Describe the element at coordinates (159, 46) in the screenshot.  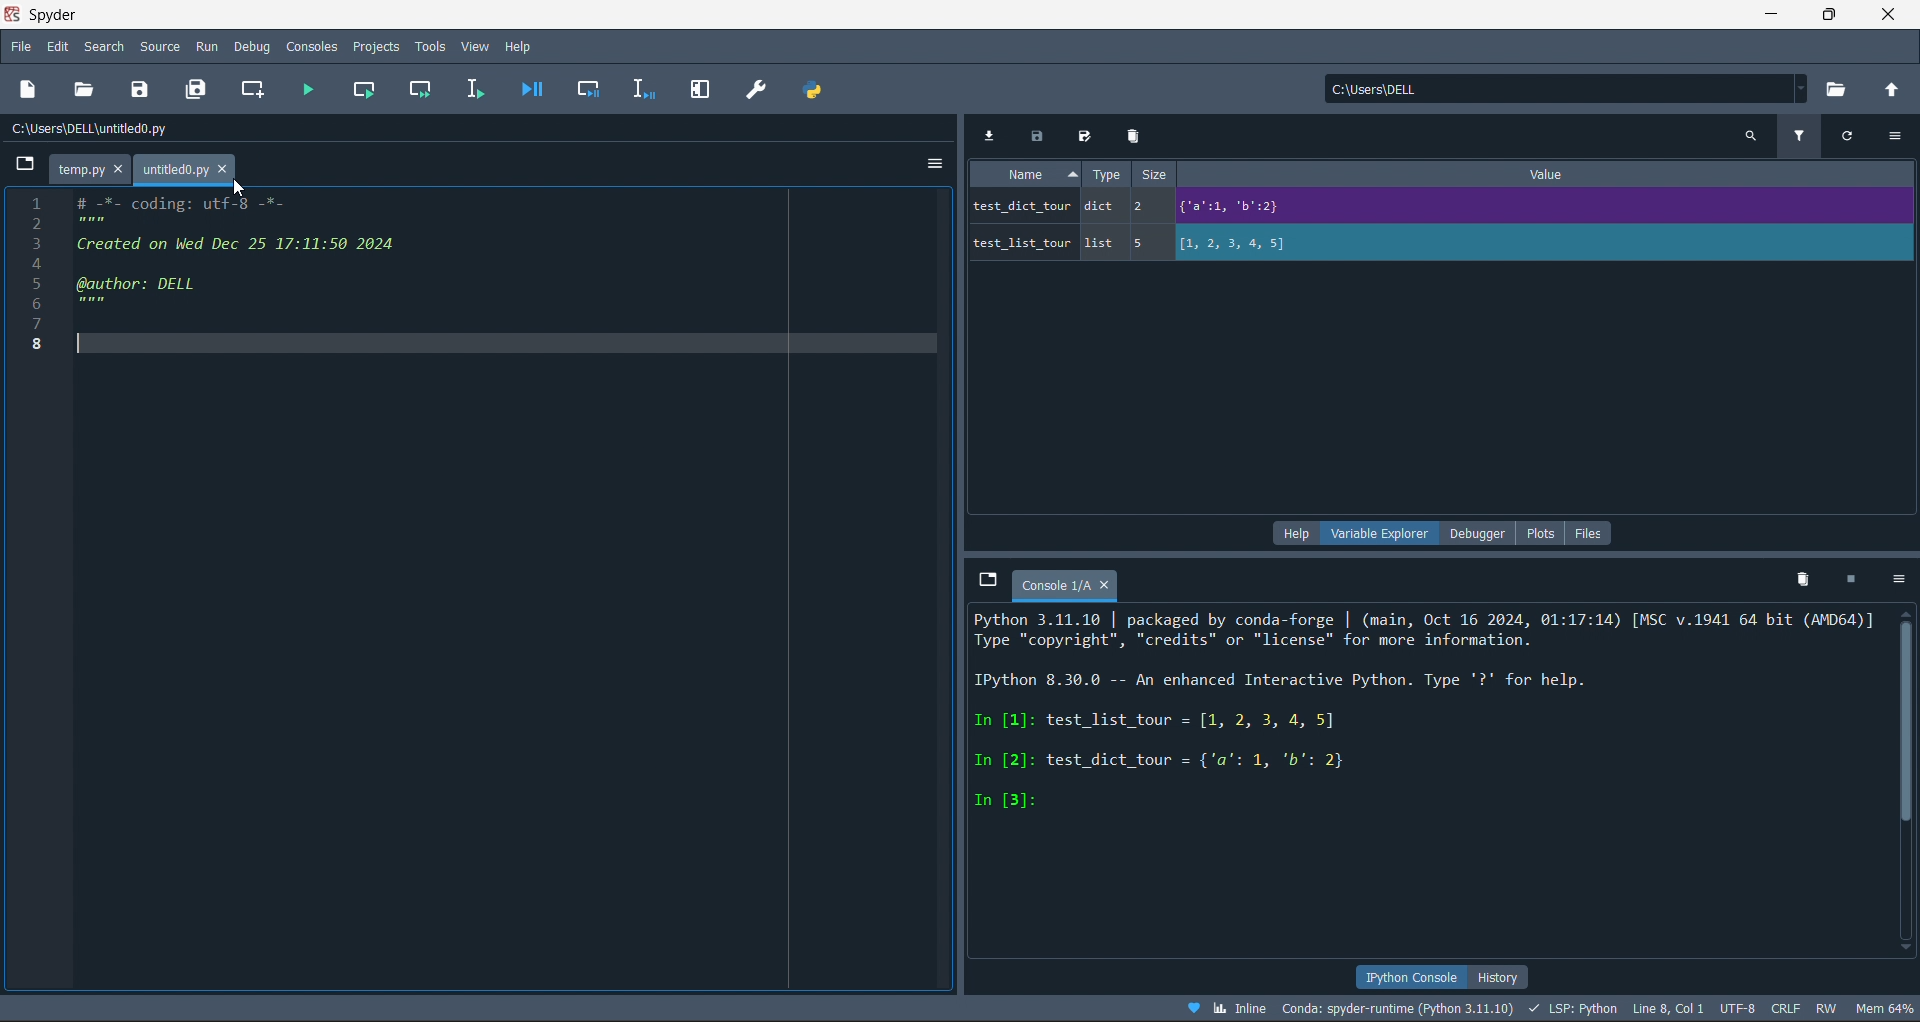
I see `source` at that location.